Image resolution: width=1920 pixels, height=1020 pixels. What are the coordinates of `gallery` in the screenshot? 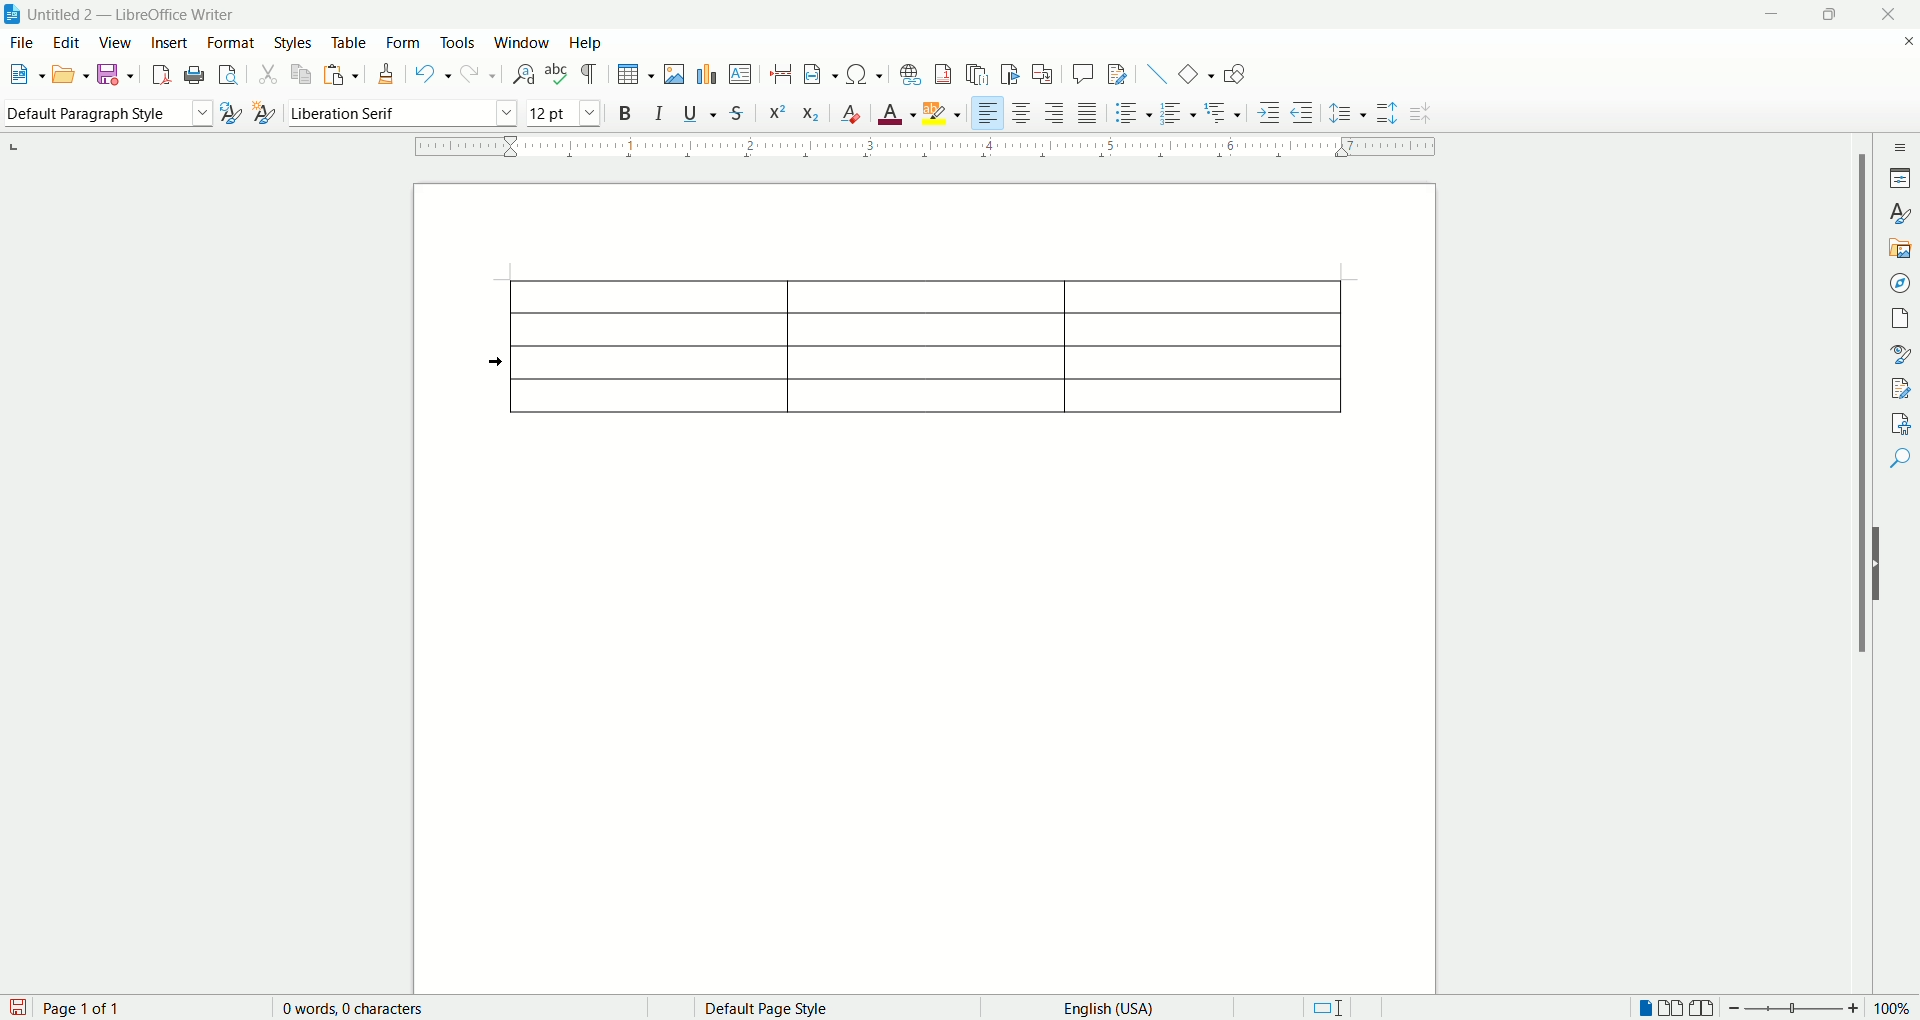 It's located at (1900, 250).